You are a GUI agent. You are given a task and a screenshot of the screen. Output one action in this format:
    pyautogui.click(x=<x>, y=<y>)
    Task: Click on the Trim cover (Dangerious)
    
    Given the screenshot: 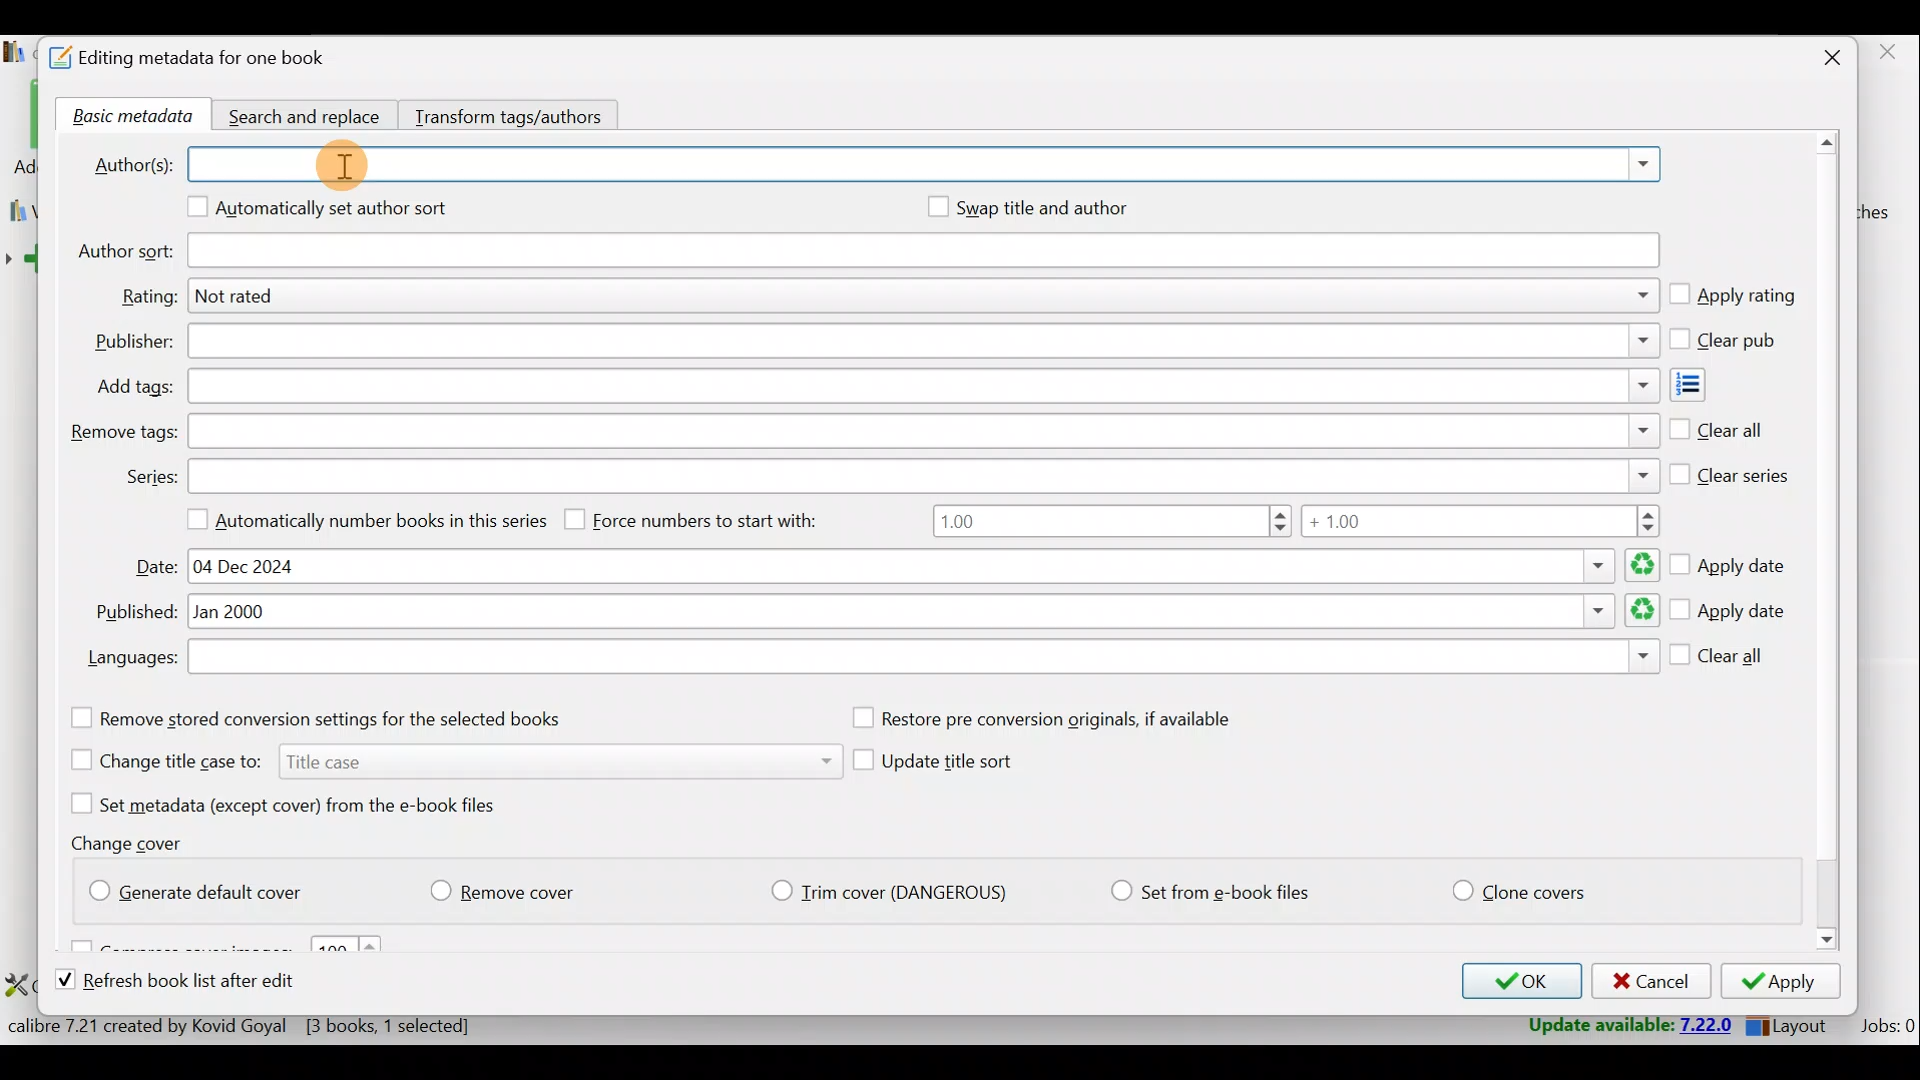 What is the action you would take?
    pyautogui.click(x=895, y=894)
    